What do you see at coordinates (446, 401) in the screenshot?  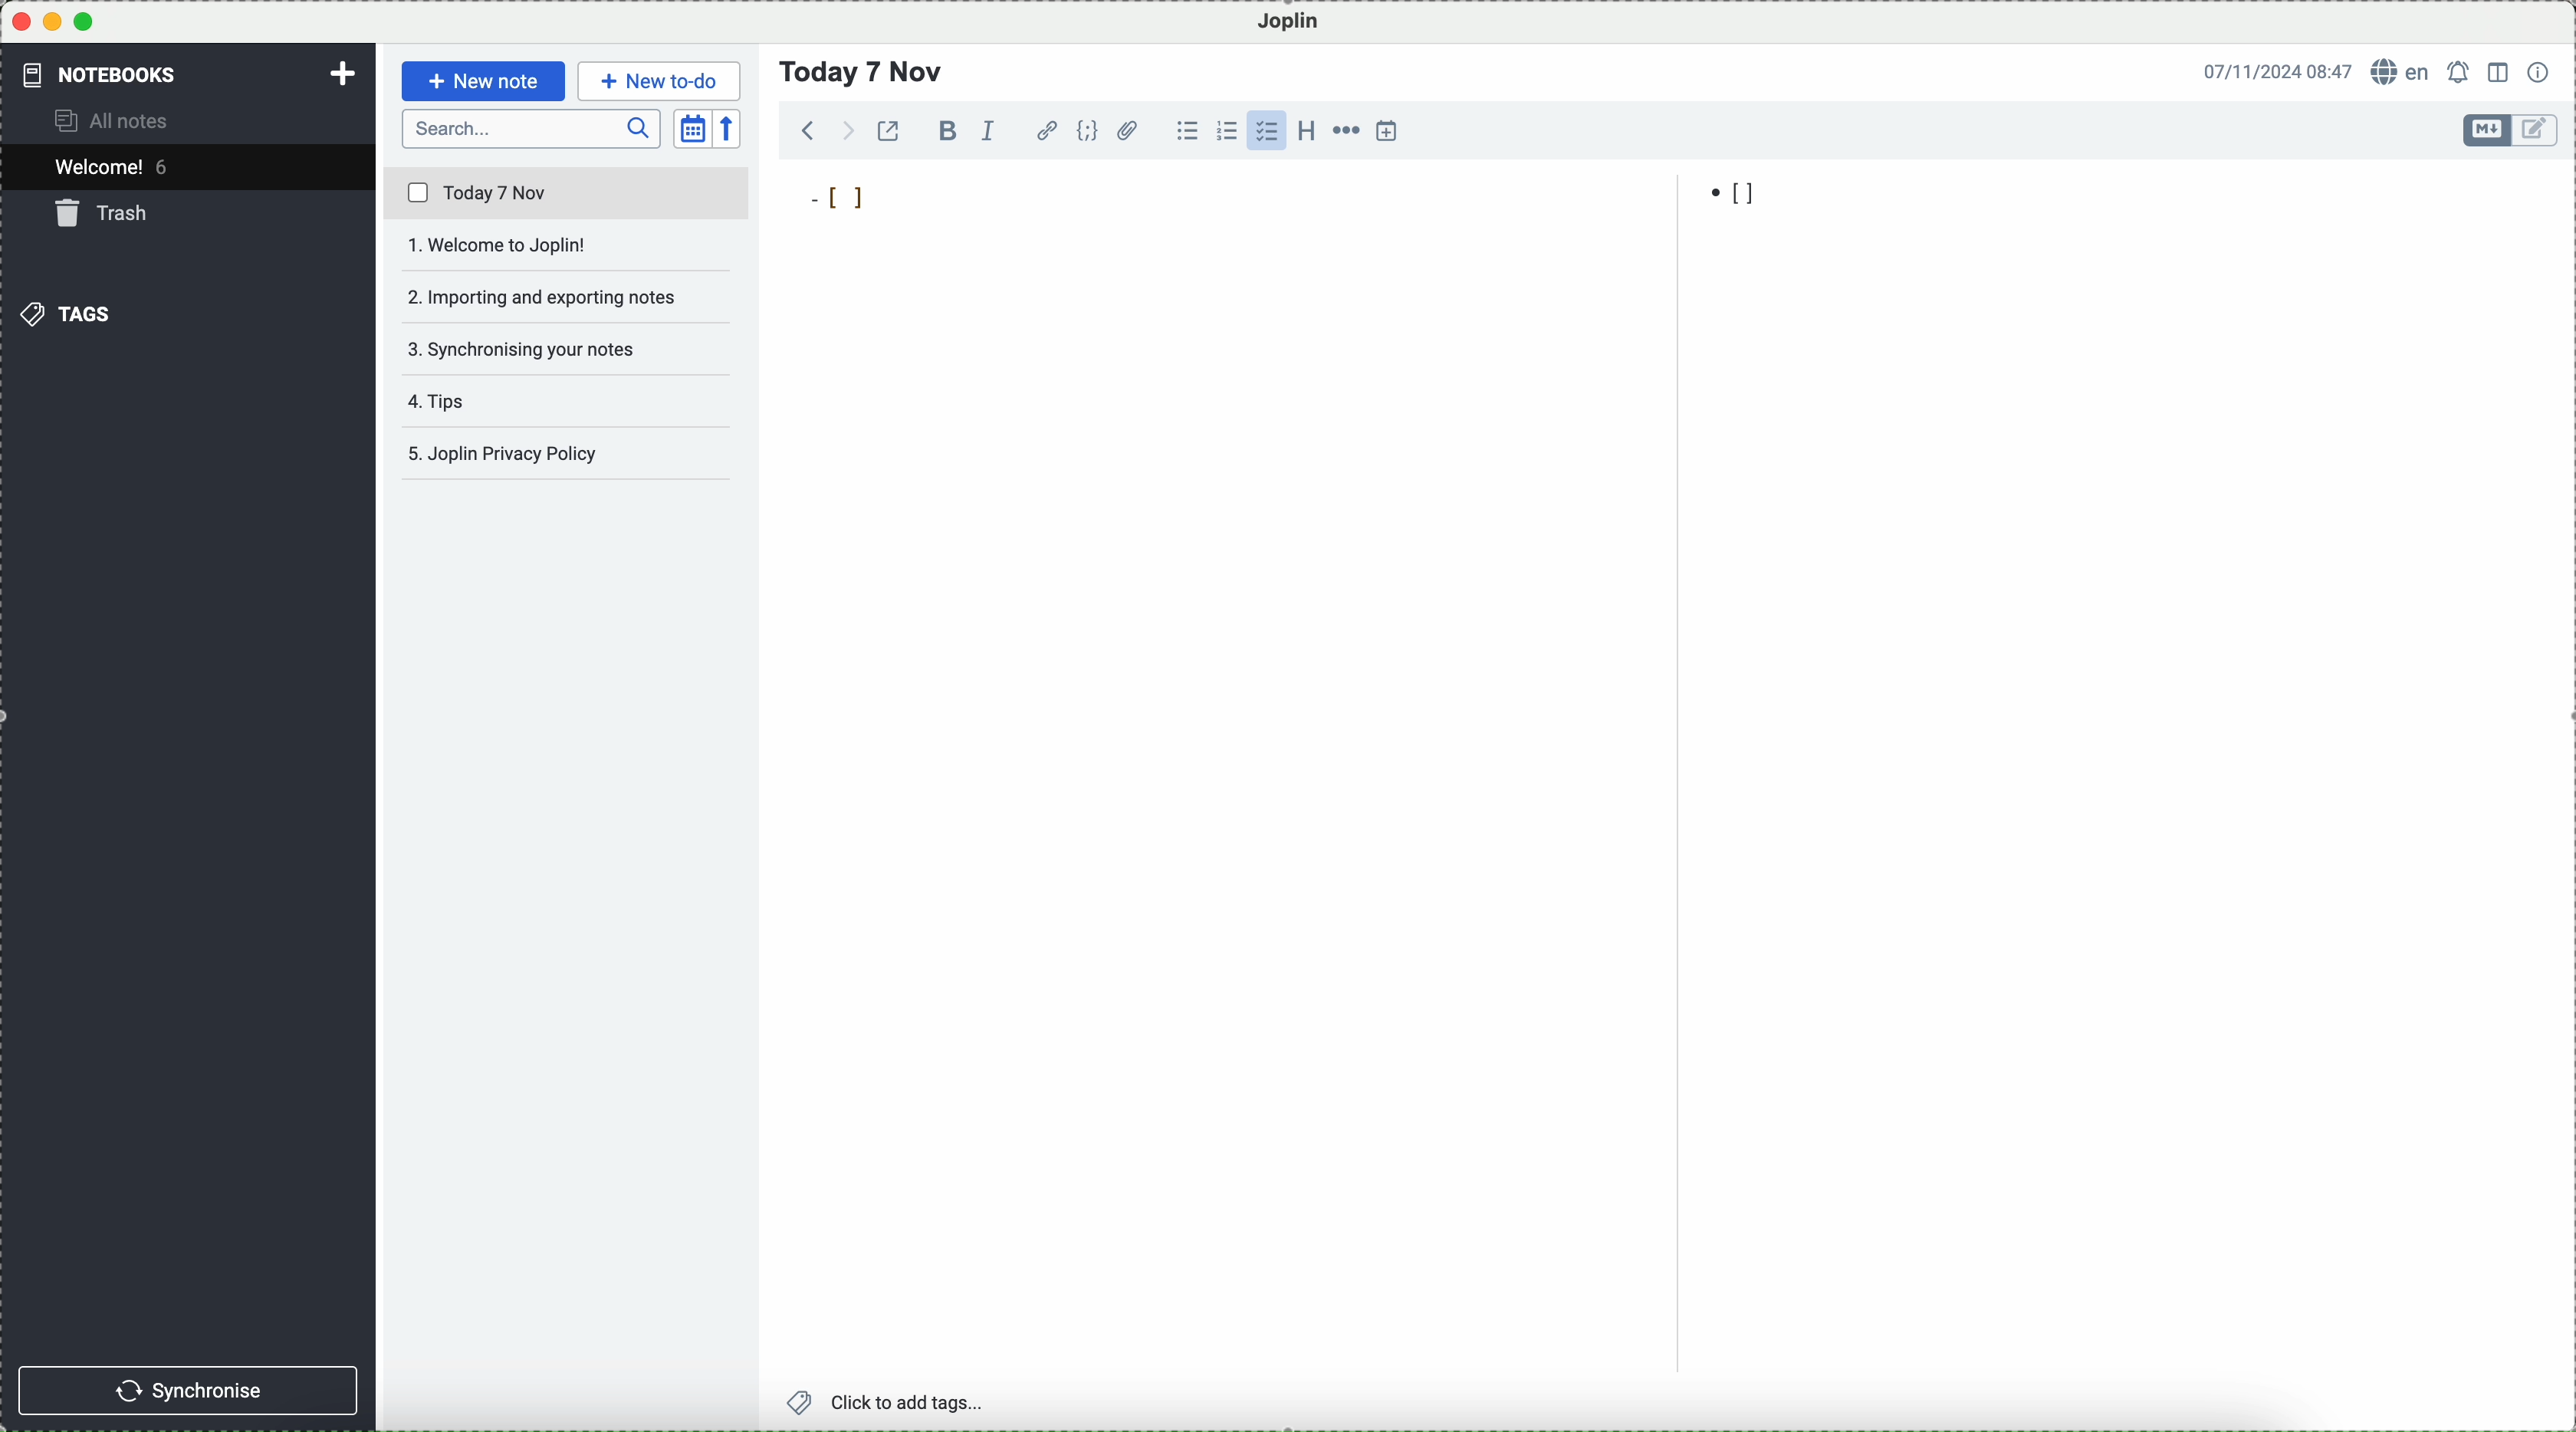 I see `tips` at bounding box center [446, 401].